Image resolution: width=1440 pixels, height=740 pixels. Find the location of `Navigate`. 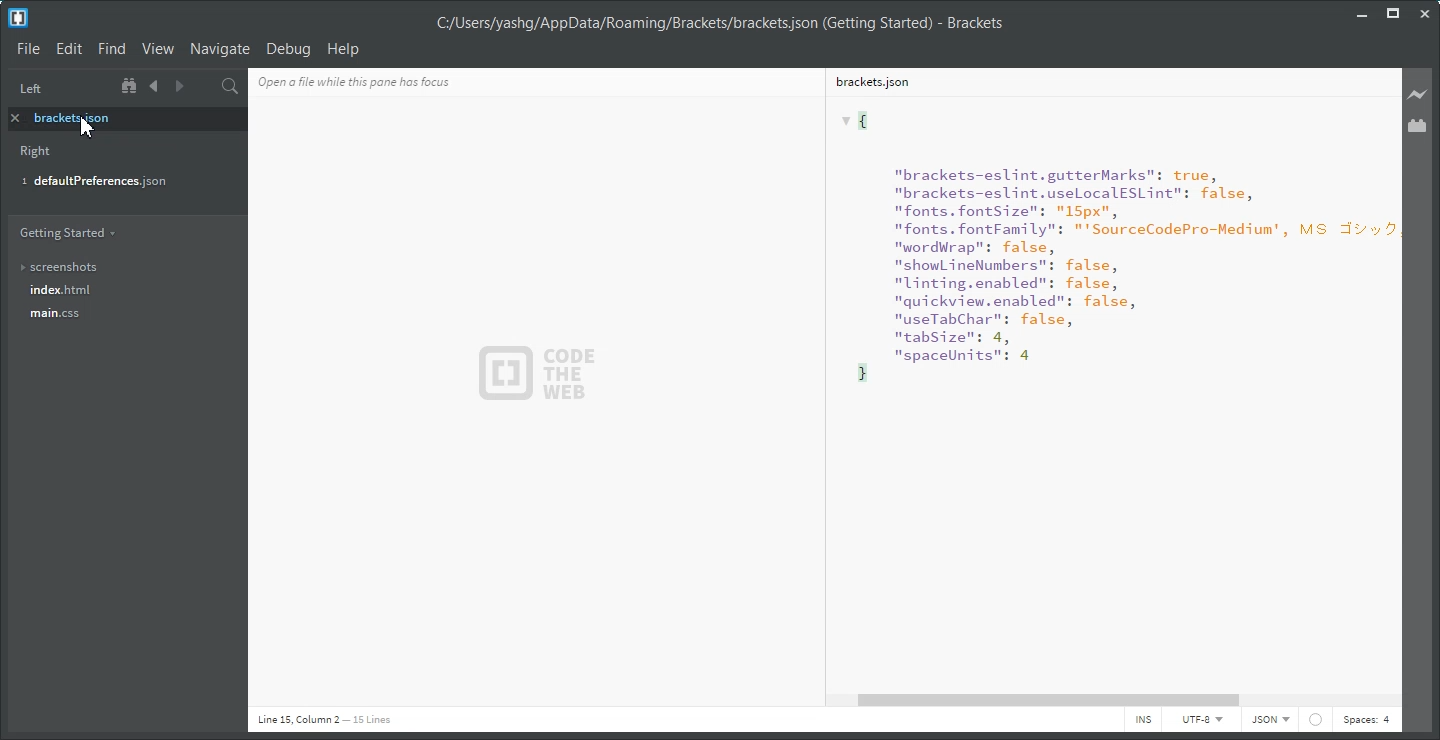

Navigate is located at coordinates (220, 48).